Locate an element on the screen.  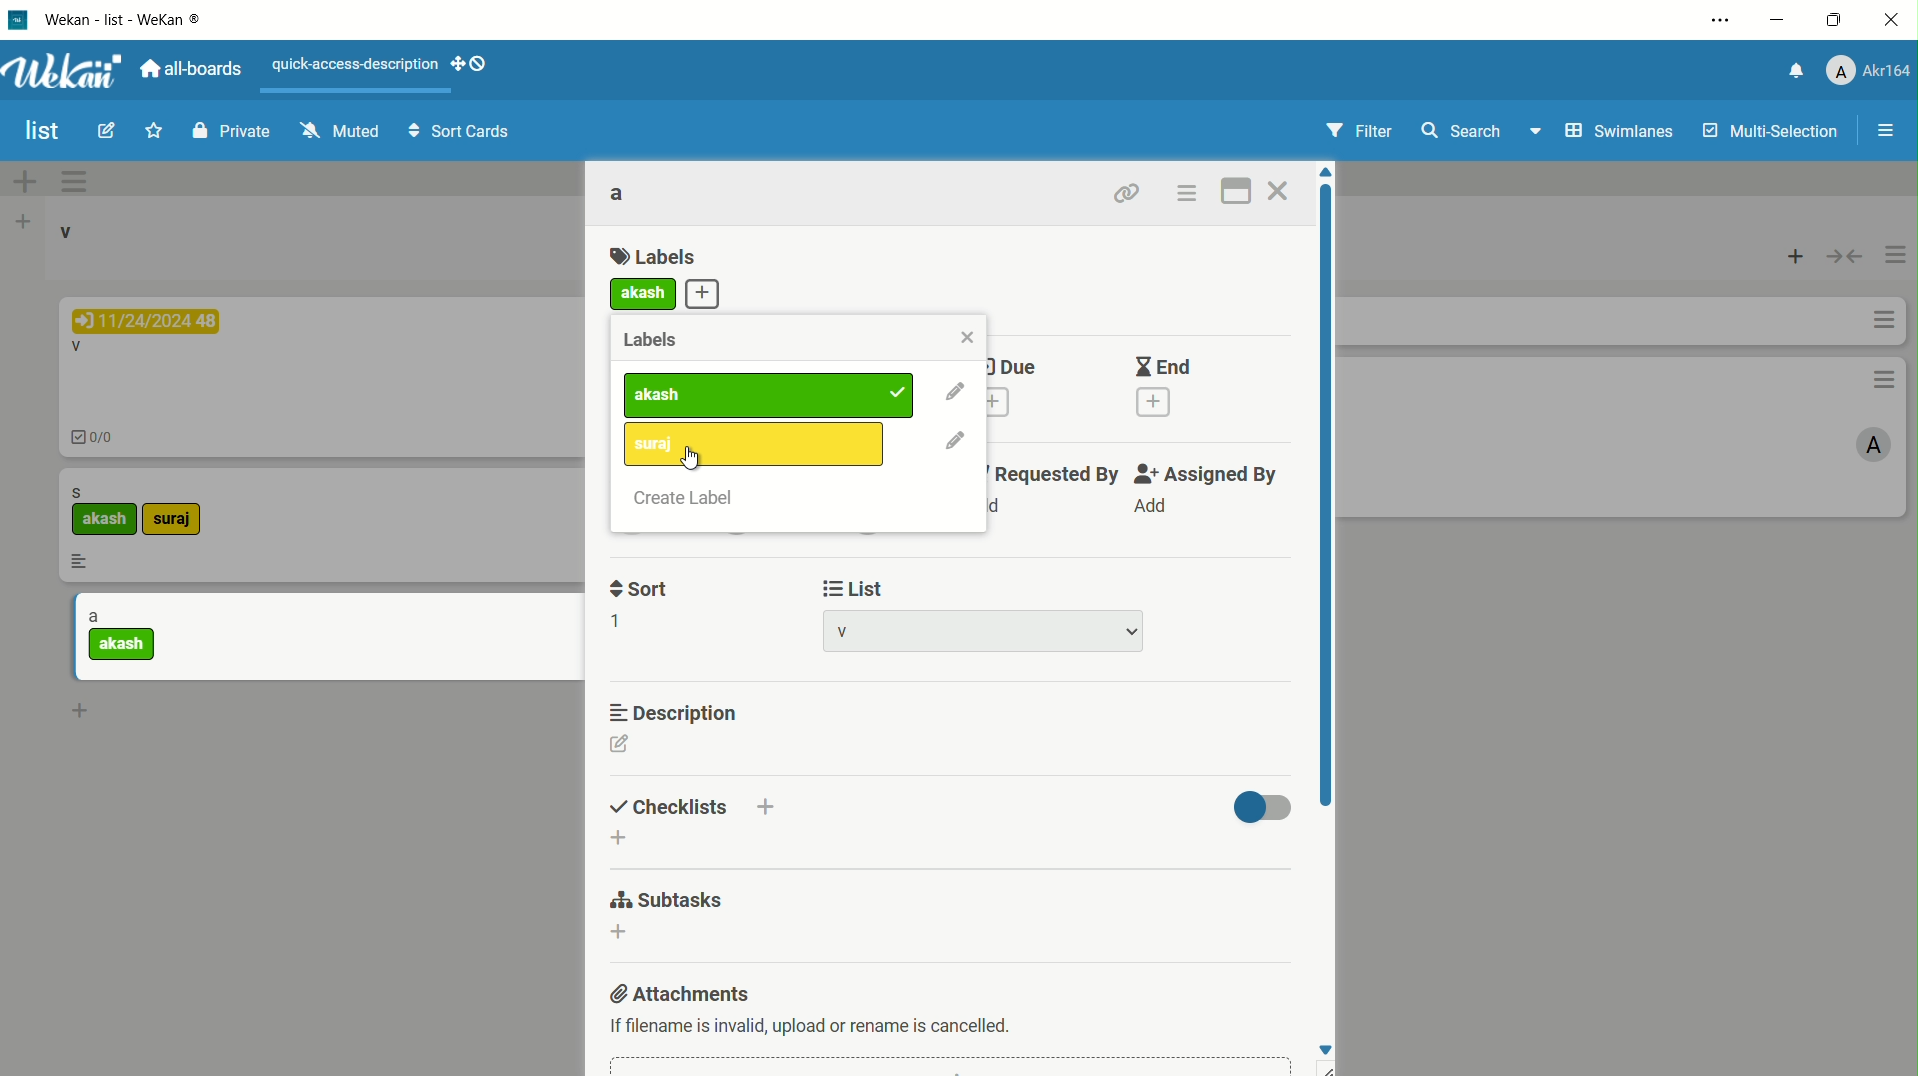
add end date is located at coordinates (1156, 401).